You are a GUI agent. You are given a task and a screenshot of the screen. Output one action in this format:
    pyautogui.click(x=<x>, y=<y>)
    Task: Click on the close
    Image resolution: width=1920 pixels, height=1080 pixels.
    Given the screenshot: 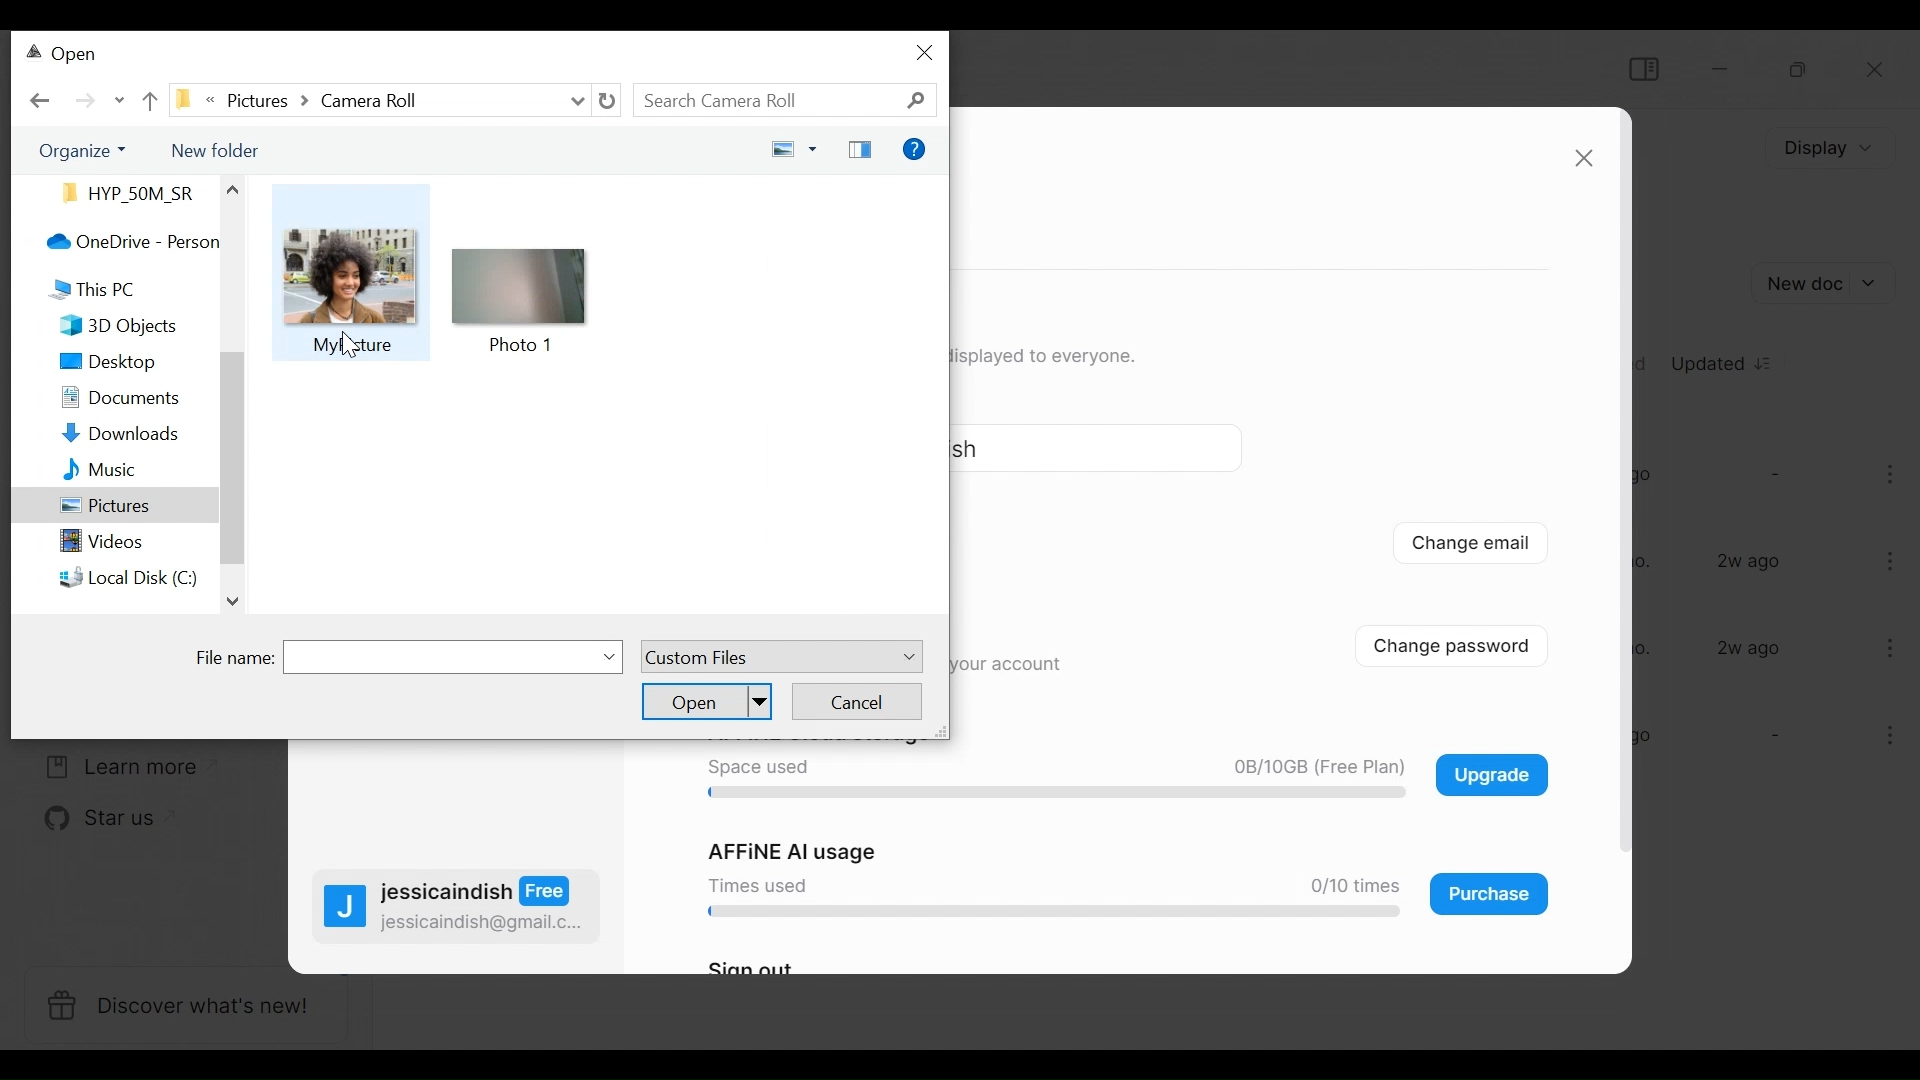 What is the action you would take?
    pyautogui.click(x=1583, y=159)
    